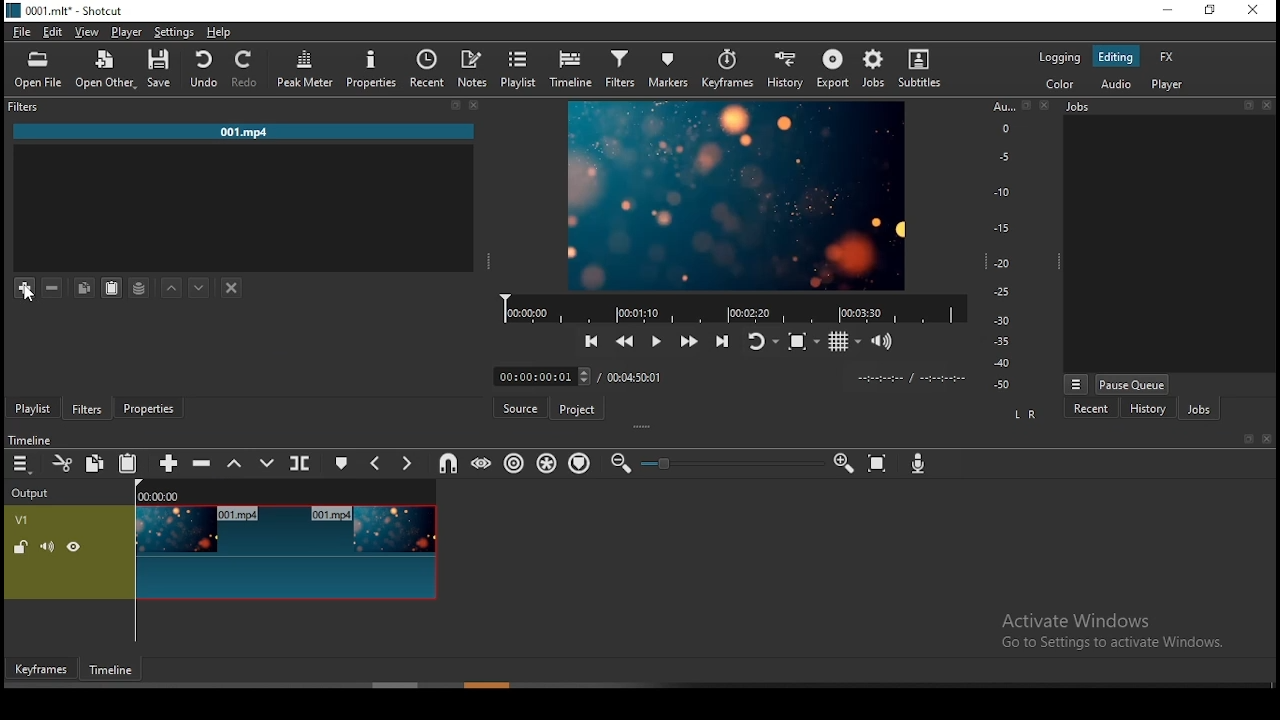 Image resolution: width=1280 pixels, height=720 pixels. I want to click on playlist, so click(36, 409).